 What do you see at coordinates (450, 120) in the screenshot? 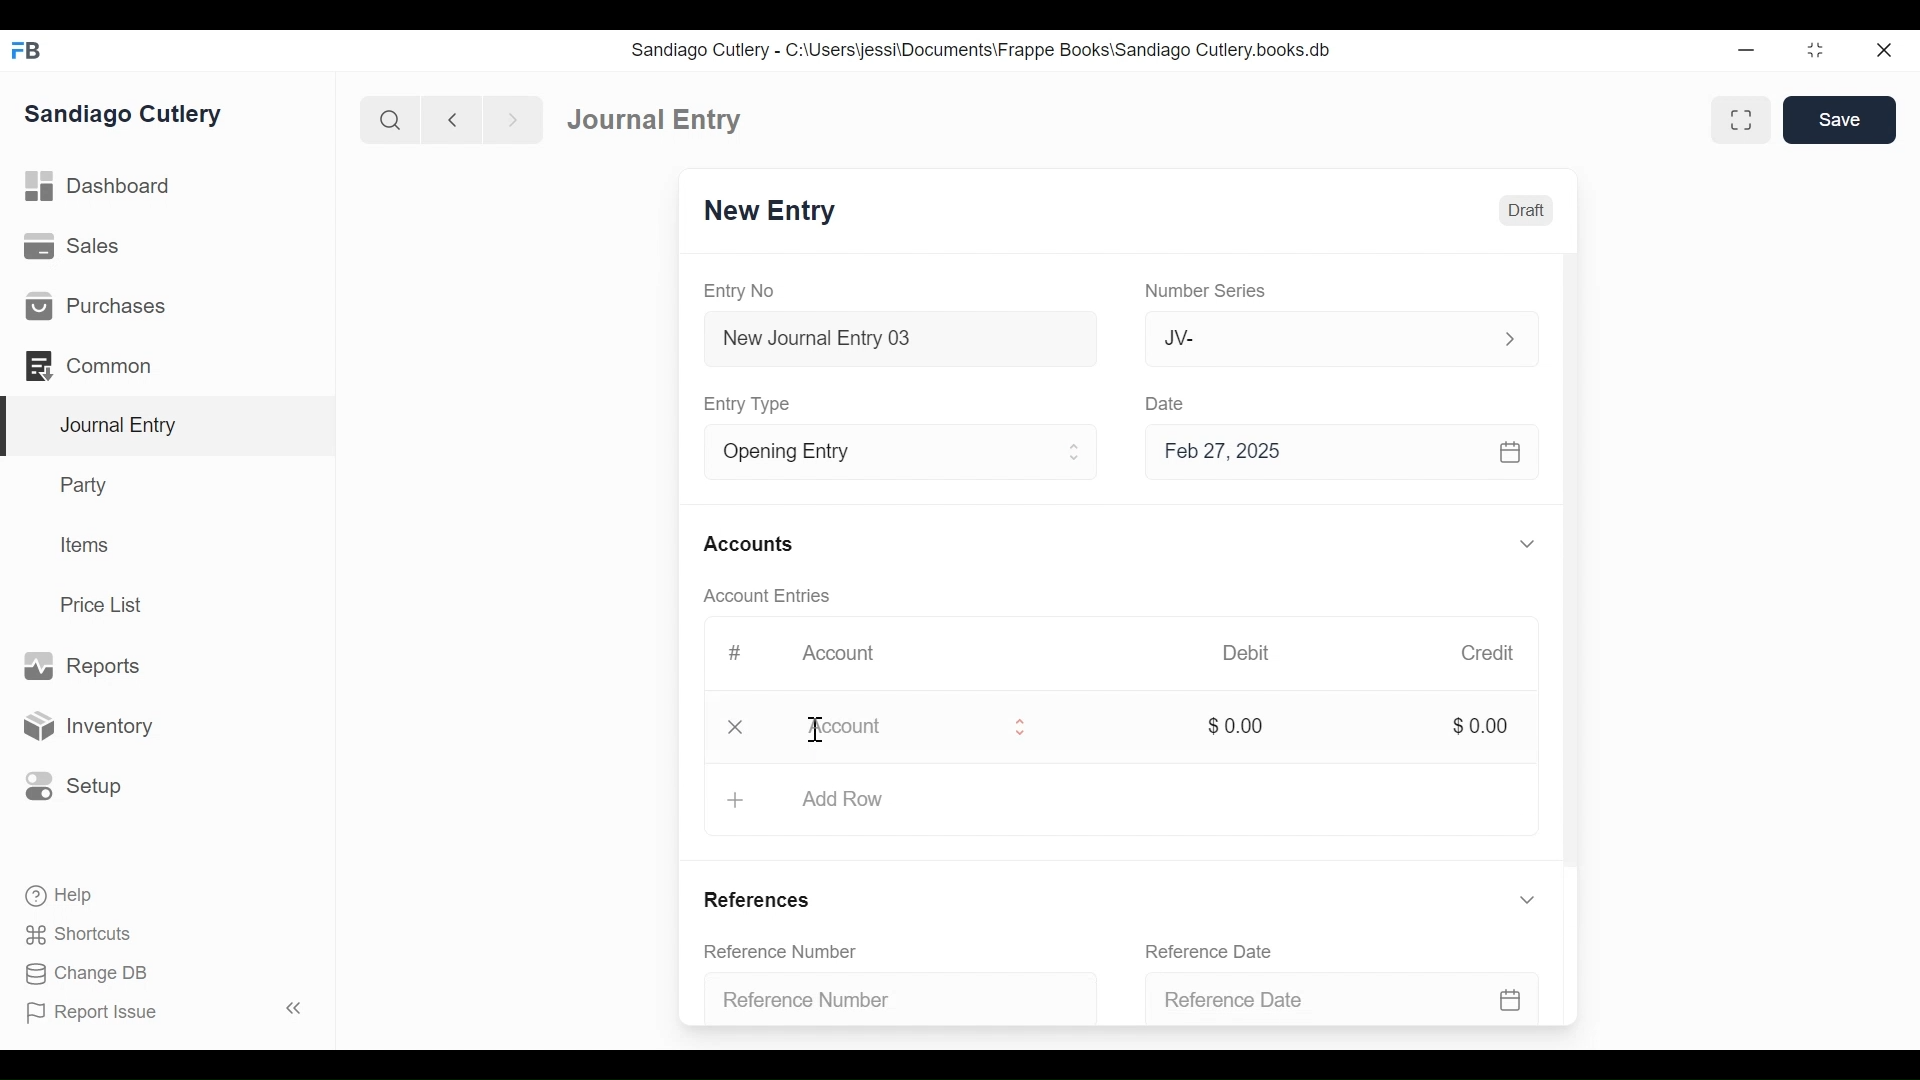
I see `Navigate back` at bounding box center [450, 120].